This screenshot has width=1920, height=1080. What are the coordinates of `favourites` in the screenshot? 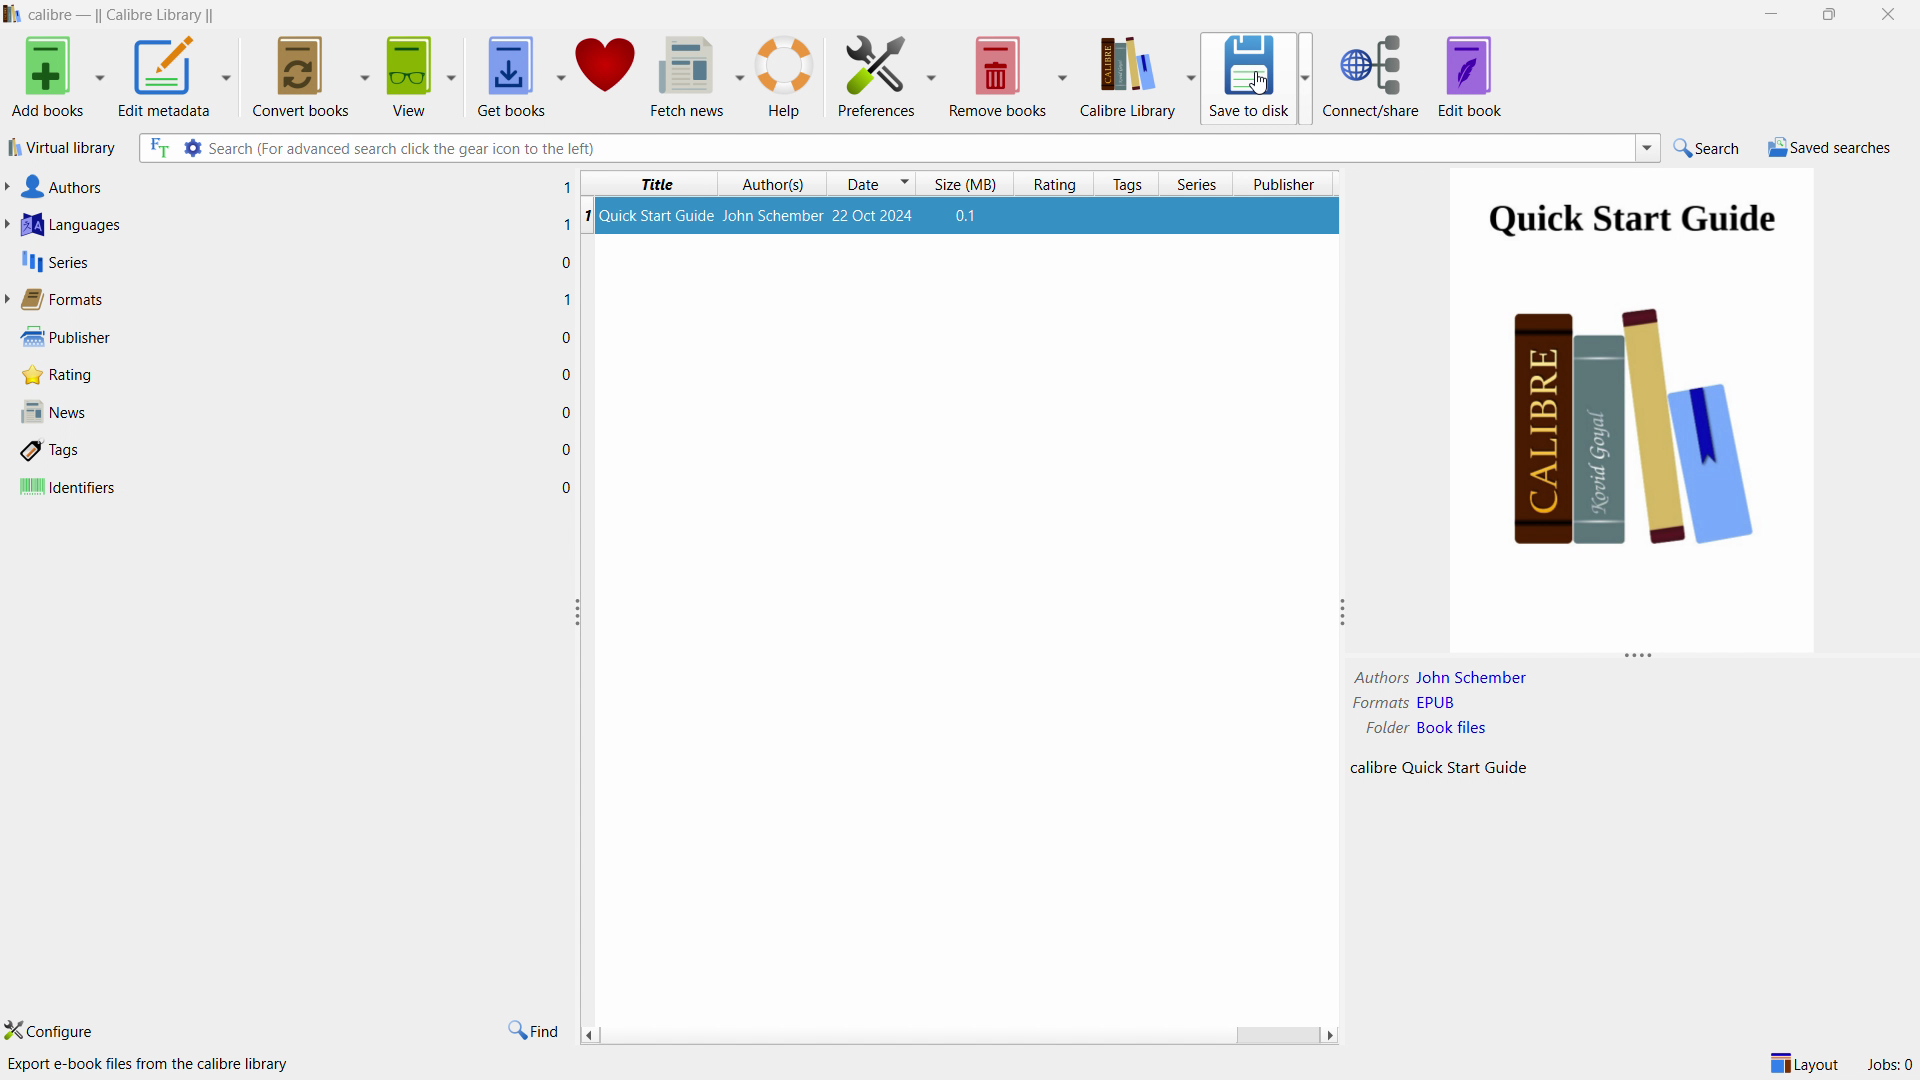 It's located at (602, 73).